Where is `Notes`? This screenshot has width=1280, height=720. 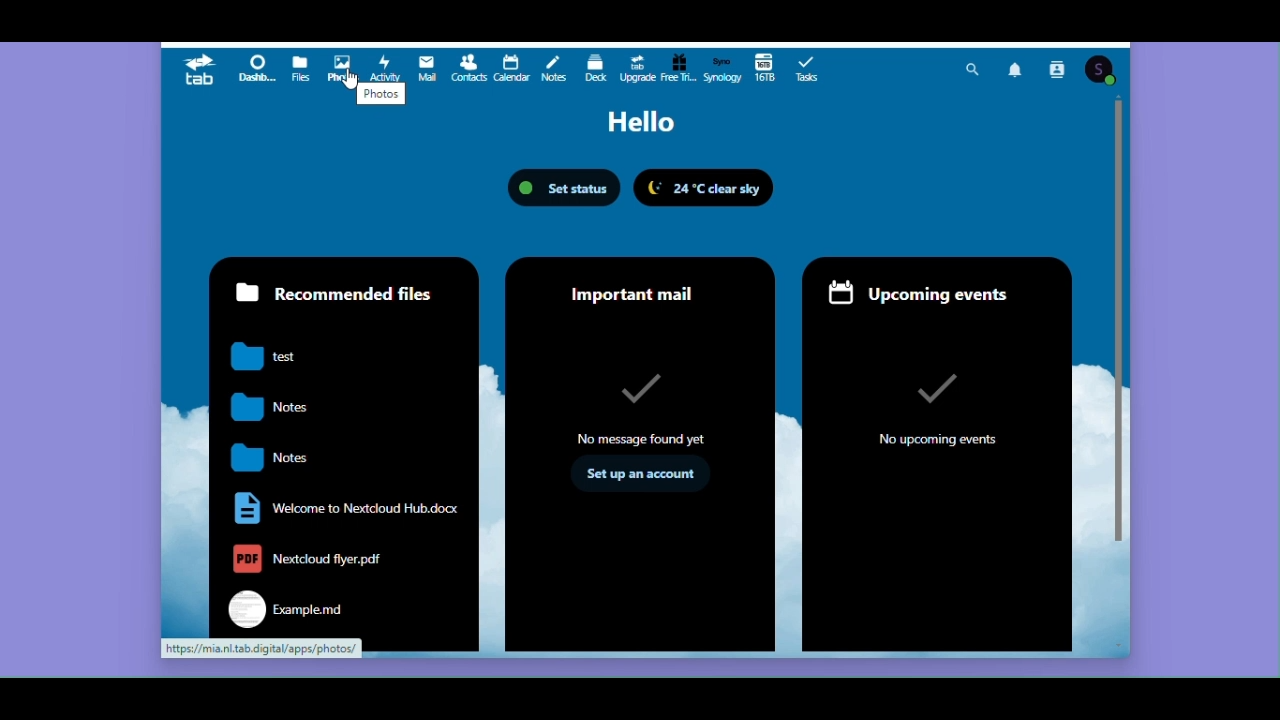 Notes is located at coordinates (552, 67).